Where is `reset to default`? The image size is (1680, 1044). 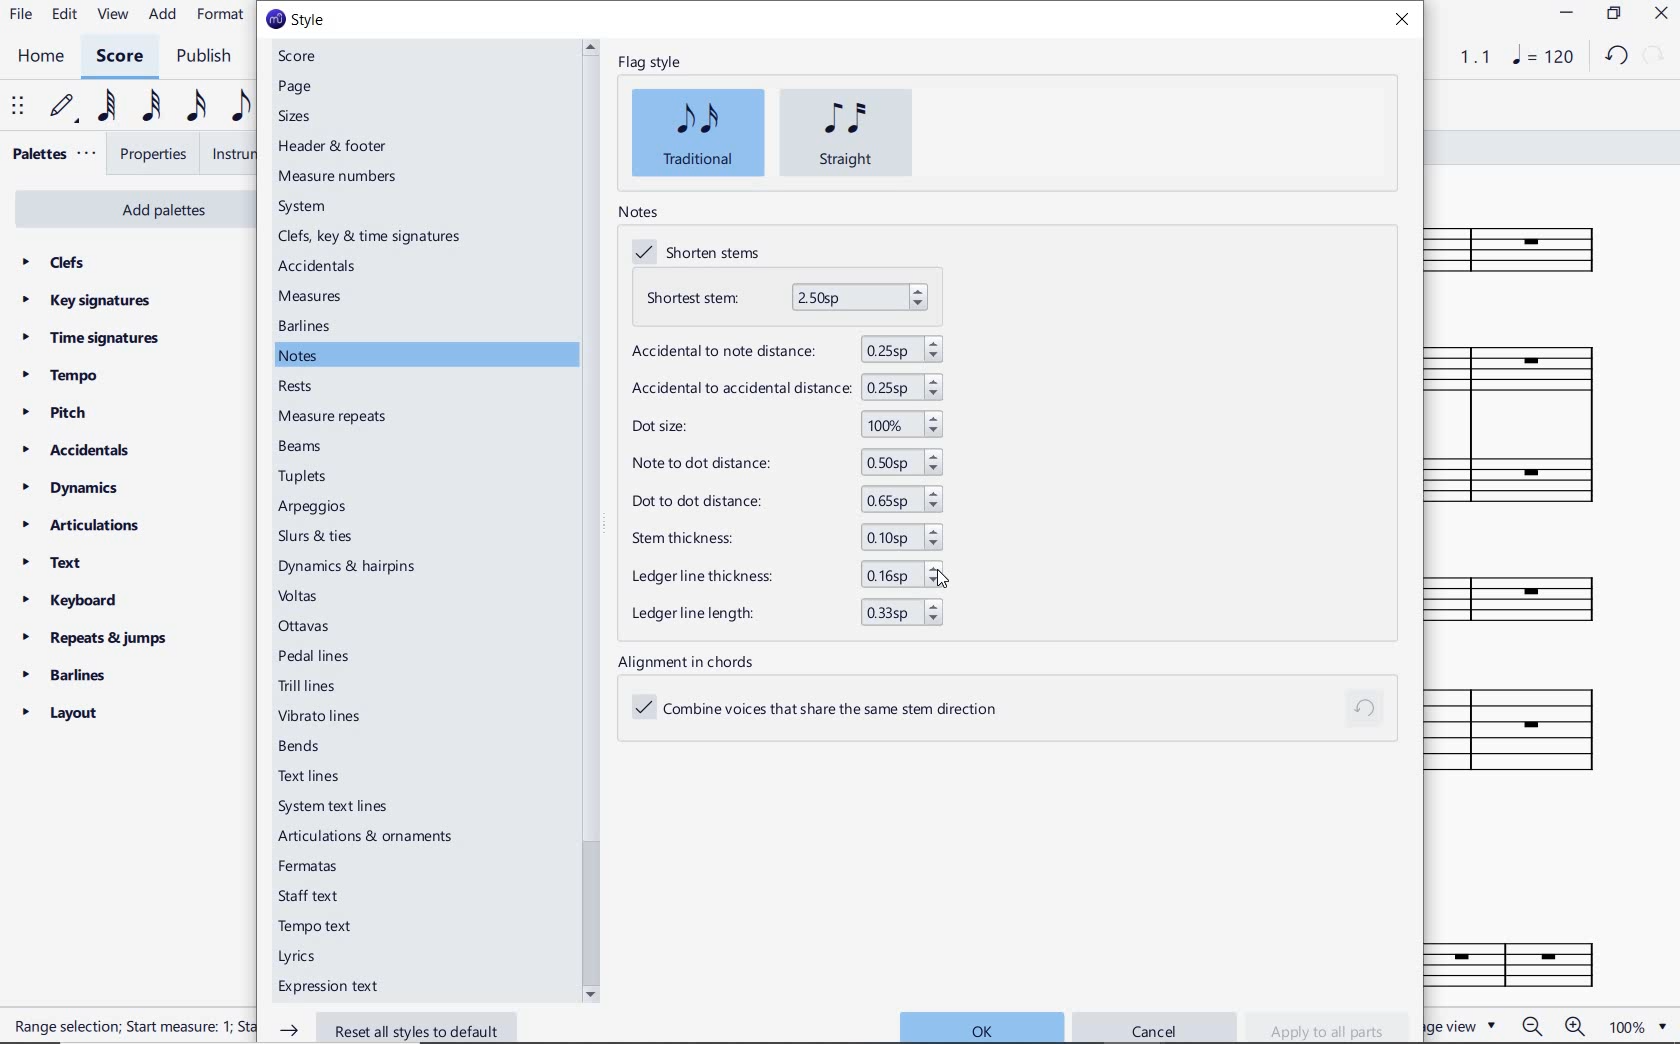 reset to default is located at coordinates (1366, 710).